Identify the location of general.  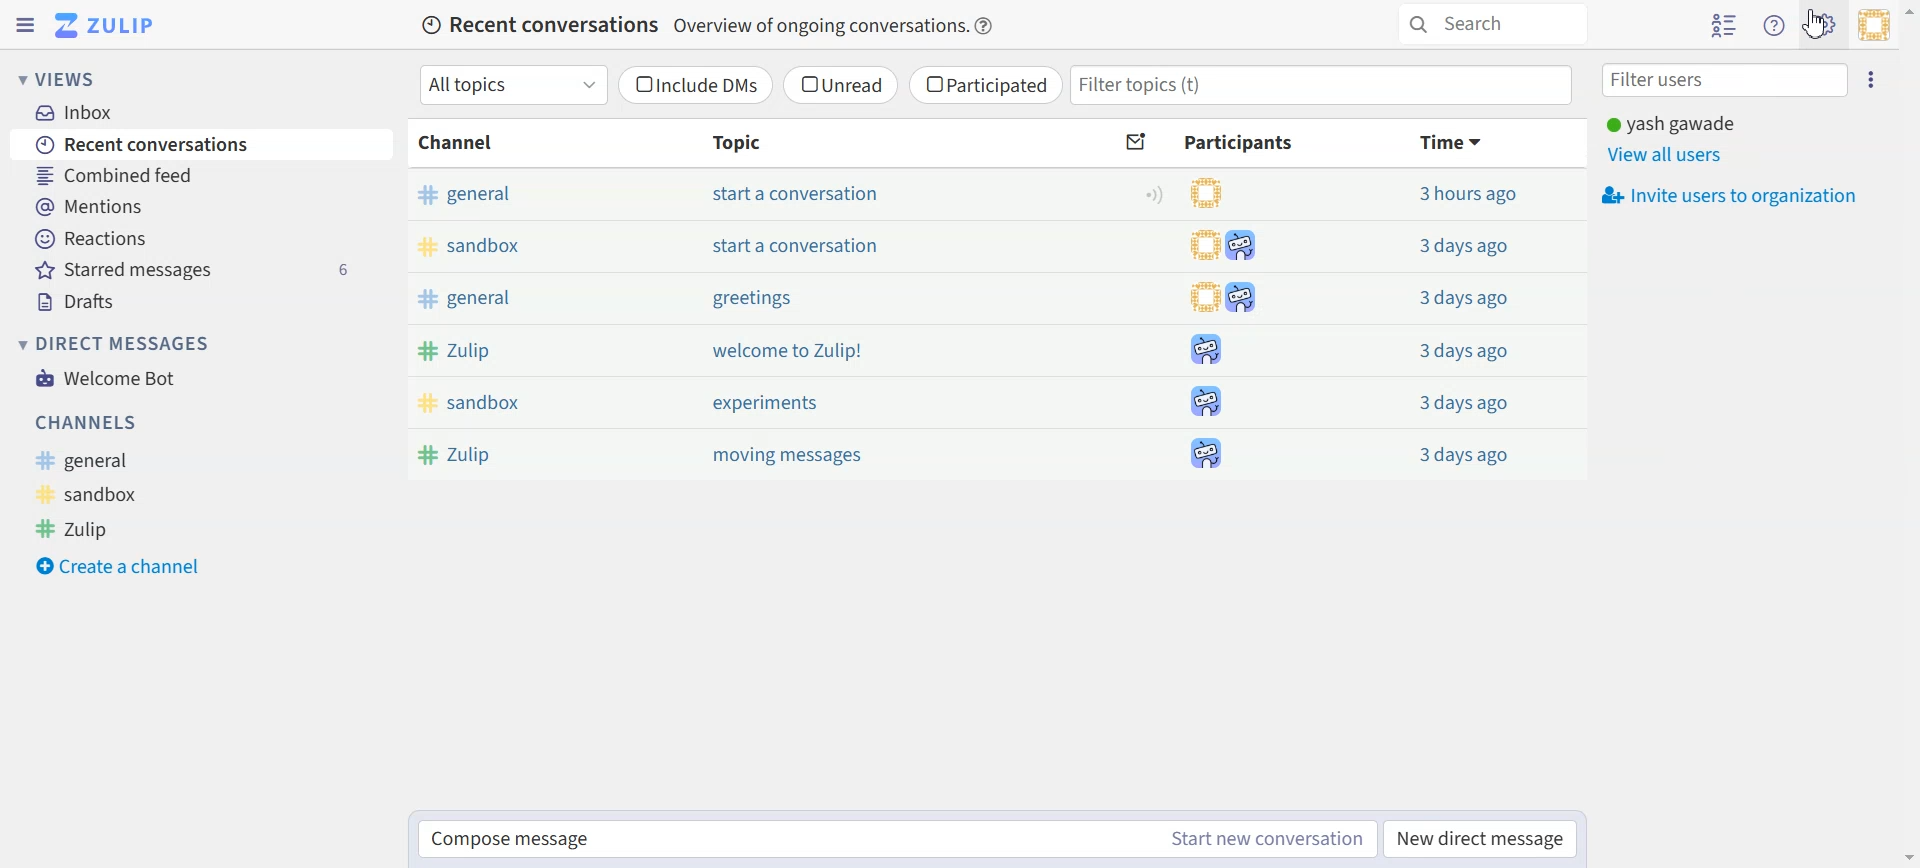
(465, 301).